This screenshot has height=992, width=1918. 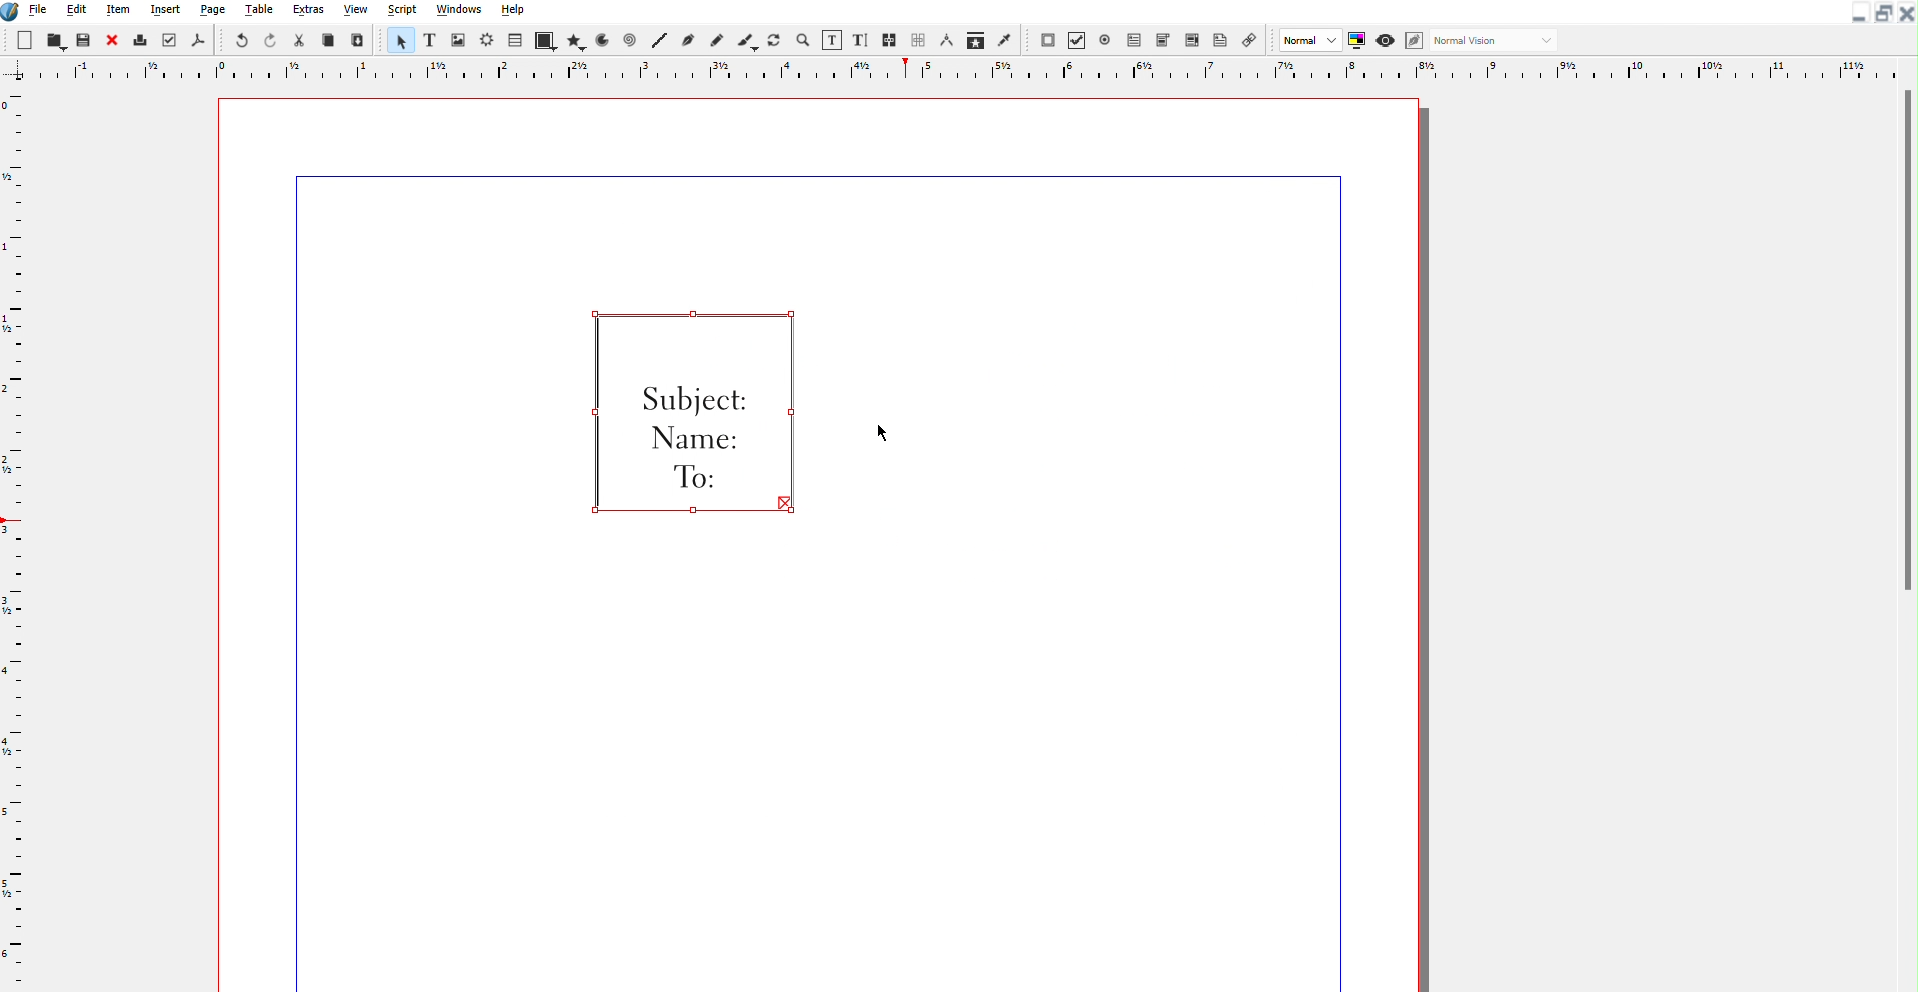 What do you see at coordinates (1905, 13) in the screenshot?
I see `Close` at bounding box center [1905, 13].